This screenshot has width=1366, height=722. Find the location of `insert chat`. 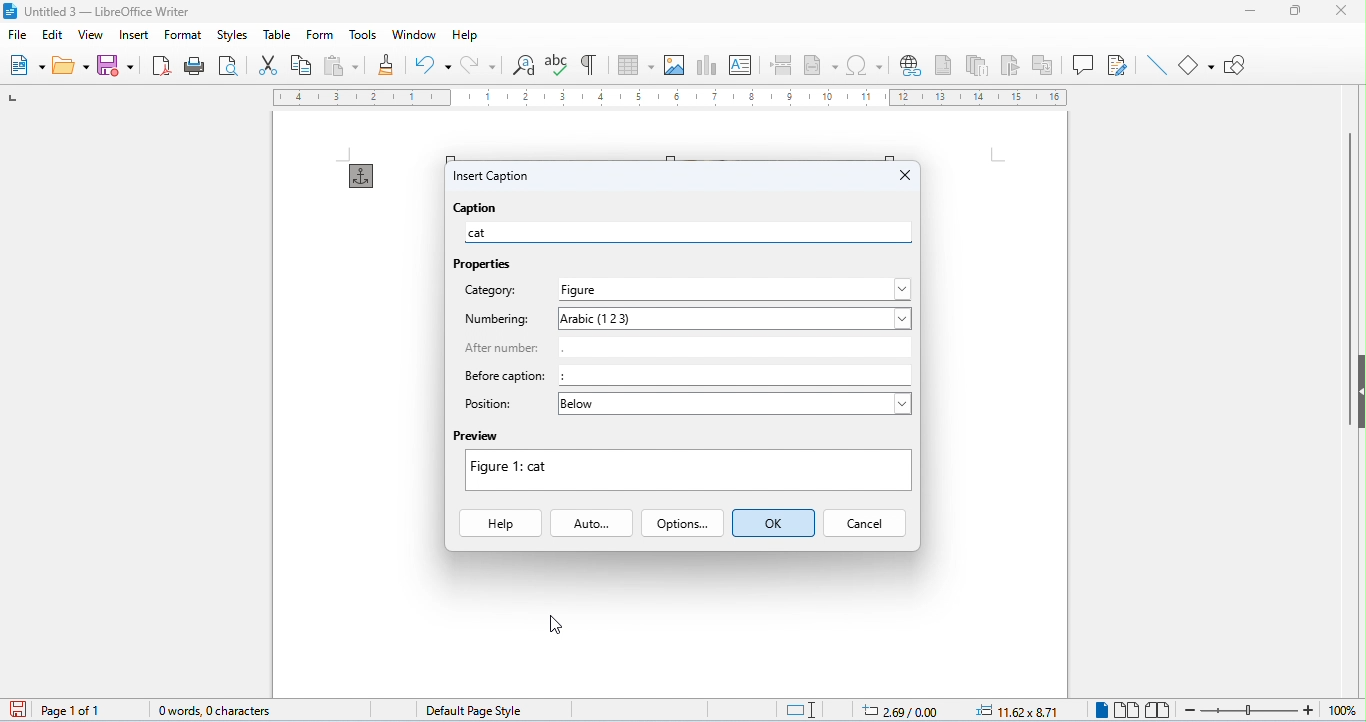

insert chat is located at coordinates (708, 66).